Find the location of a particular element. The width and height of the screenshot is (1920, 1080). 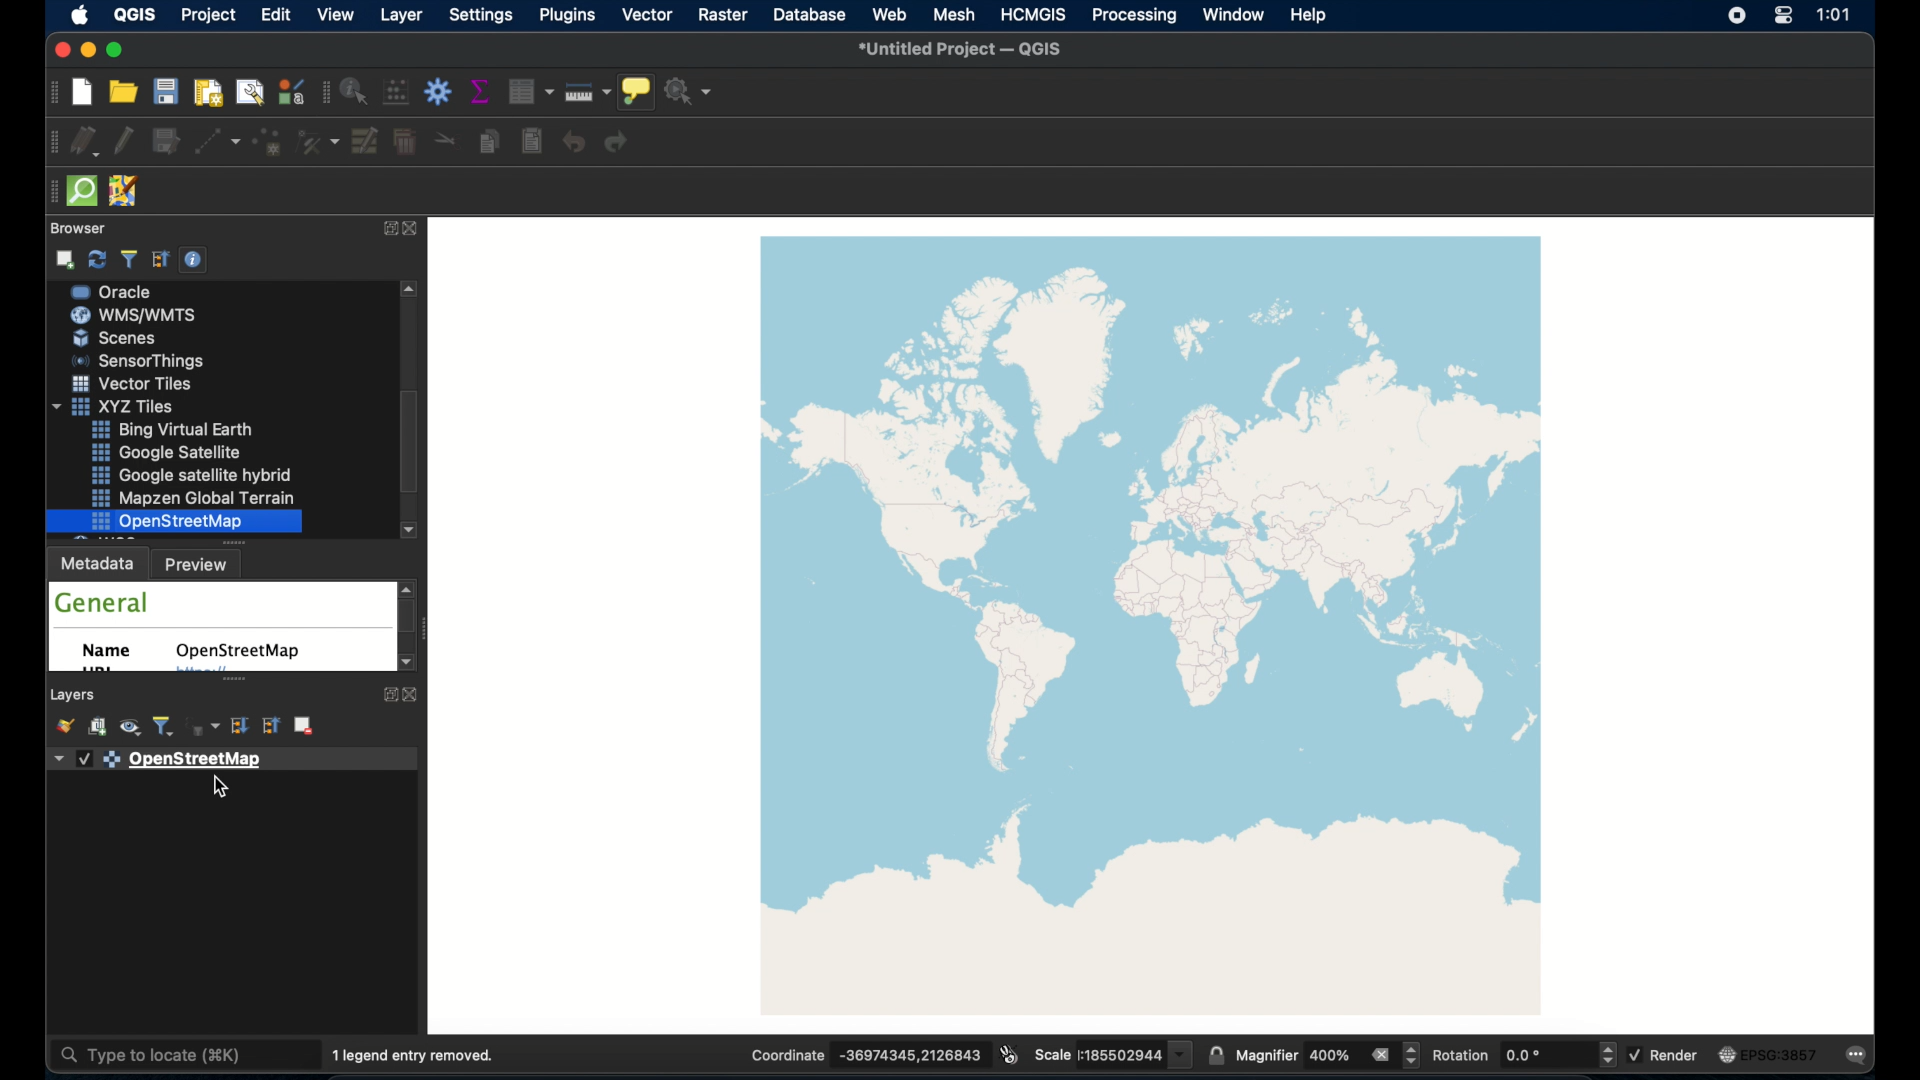

processing is located at coordinates (1137, 16).